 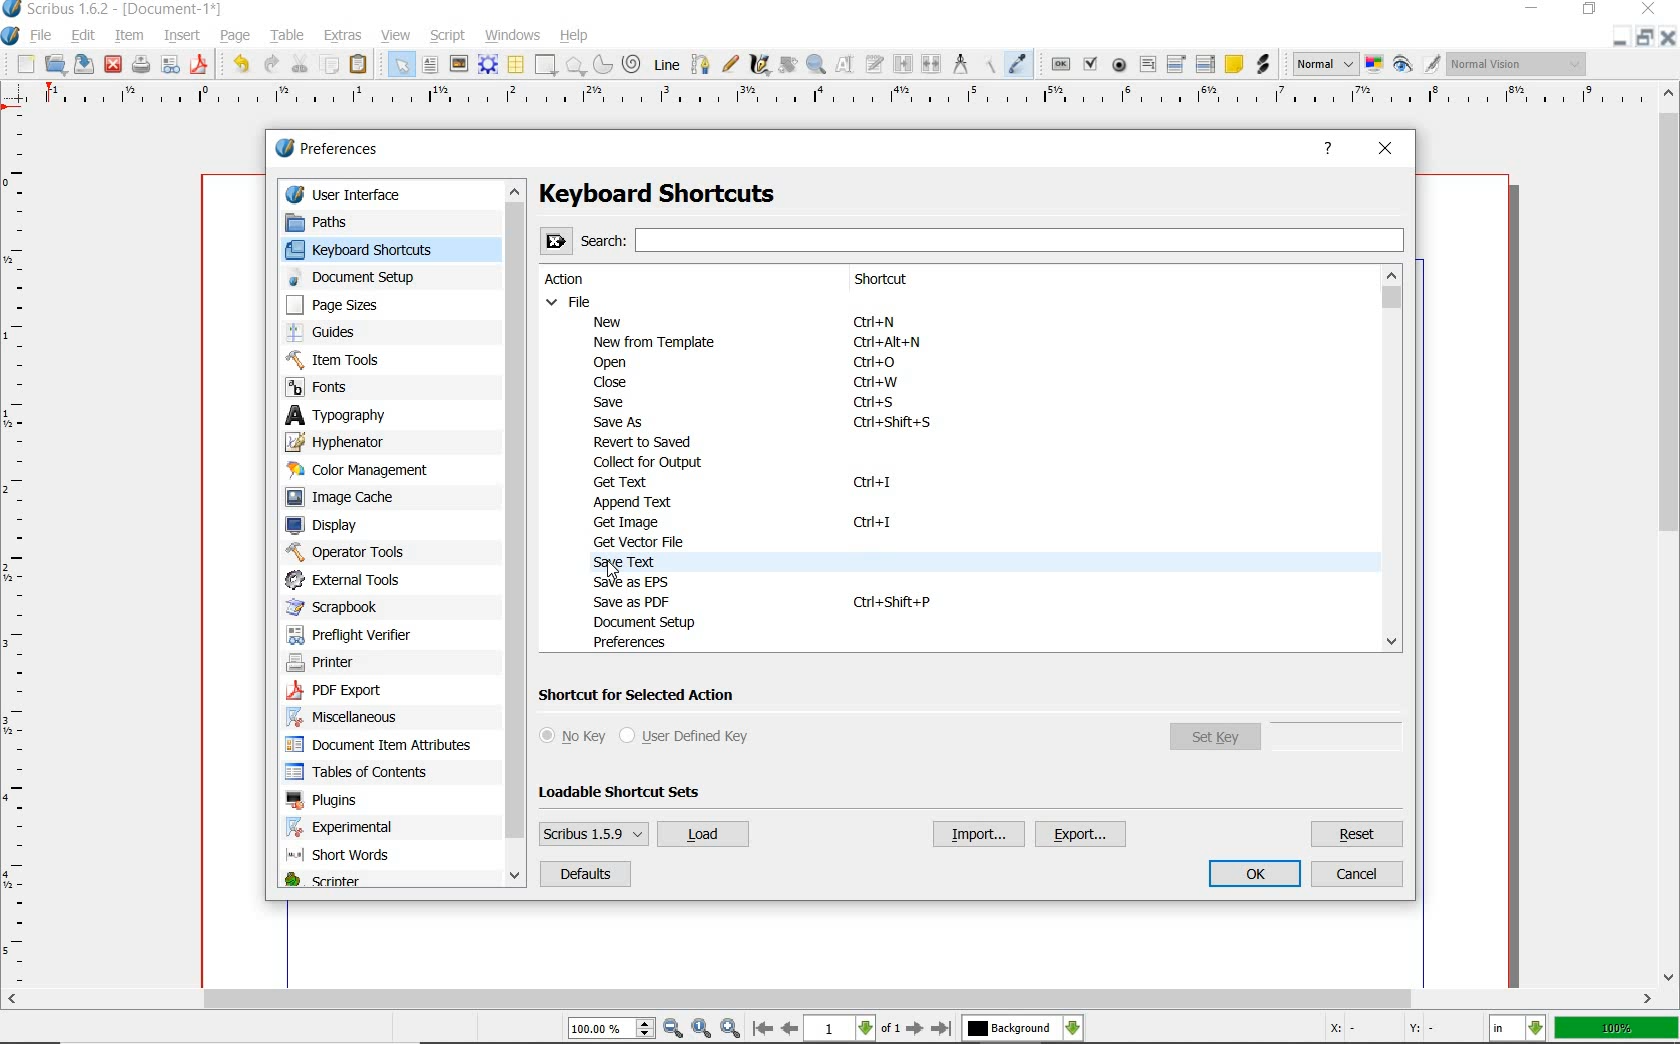 I want to click on pdf text field, so click(x=1147, y=67).